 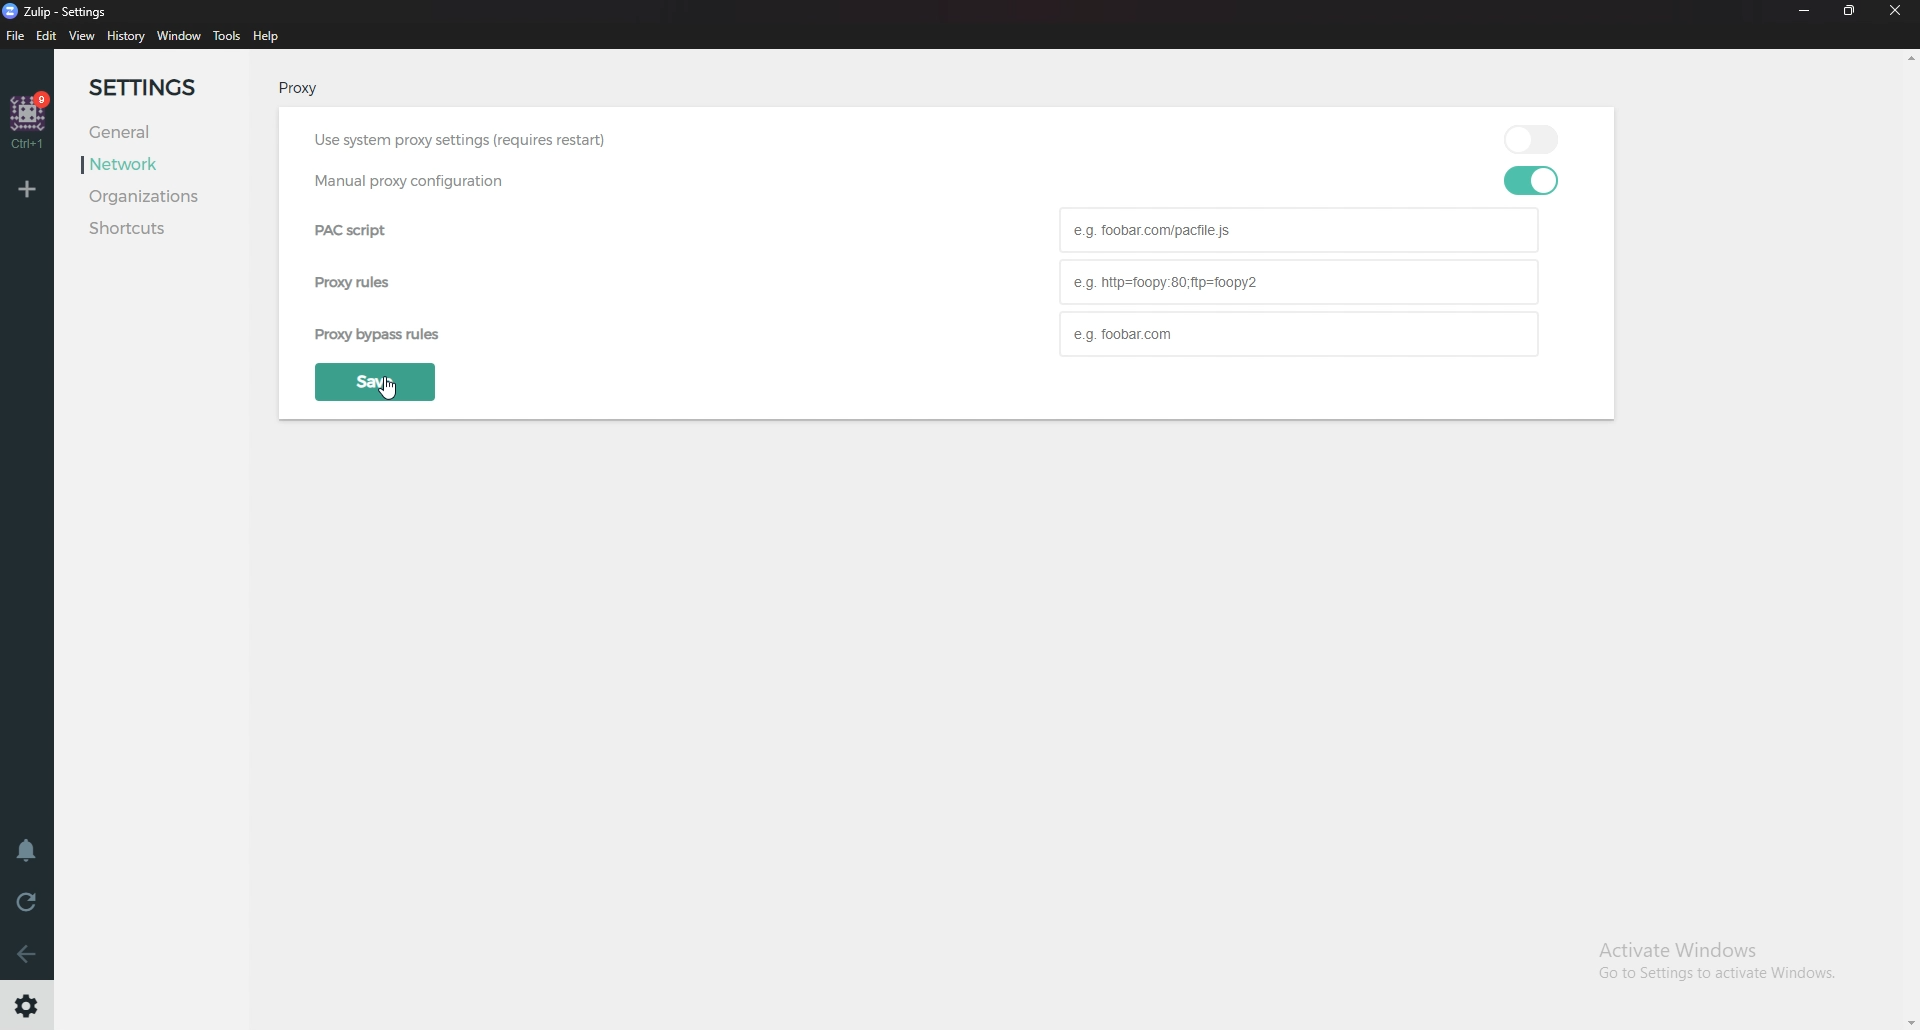 I want to click on Go back, so click(x=28, y=953).